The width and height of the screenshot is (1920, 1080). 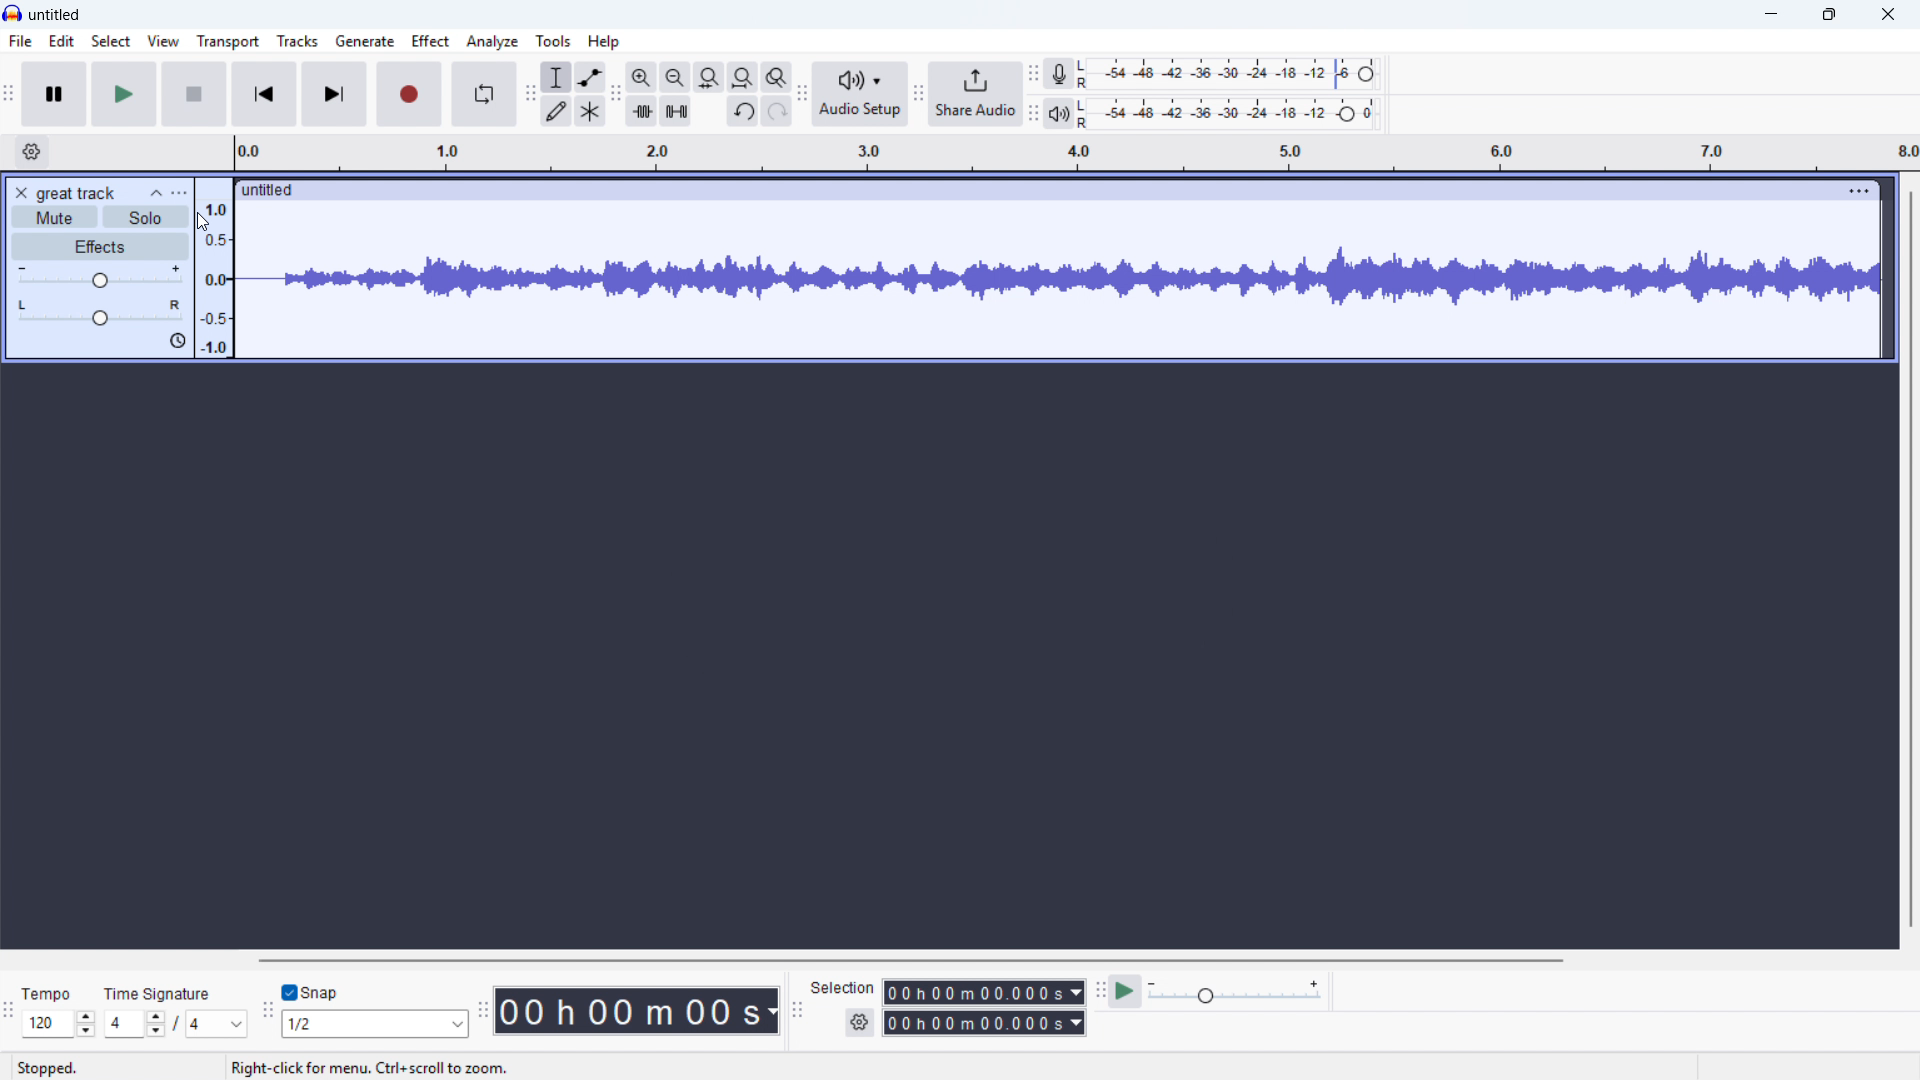 I want to click on right click for meny, ctrl+scroll to zoom, so click(x=368, y=1069).